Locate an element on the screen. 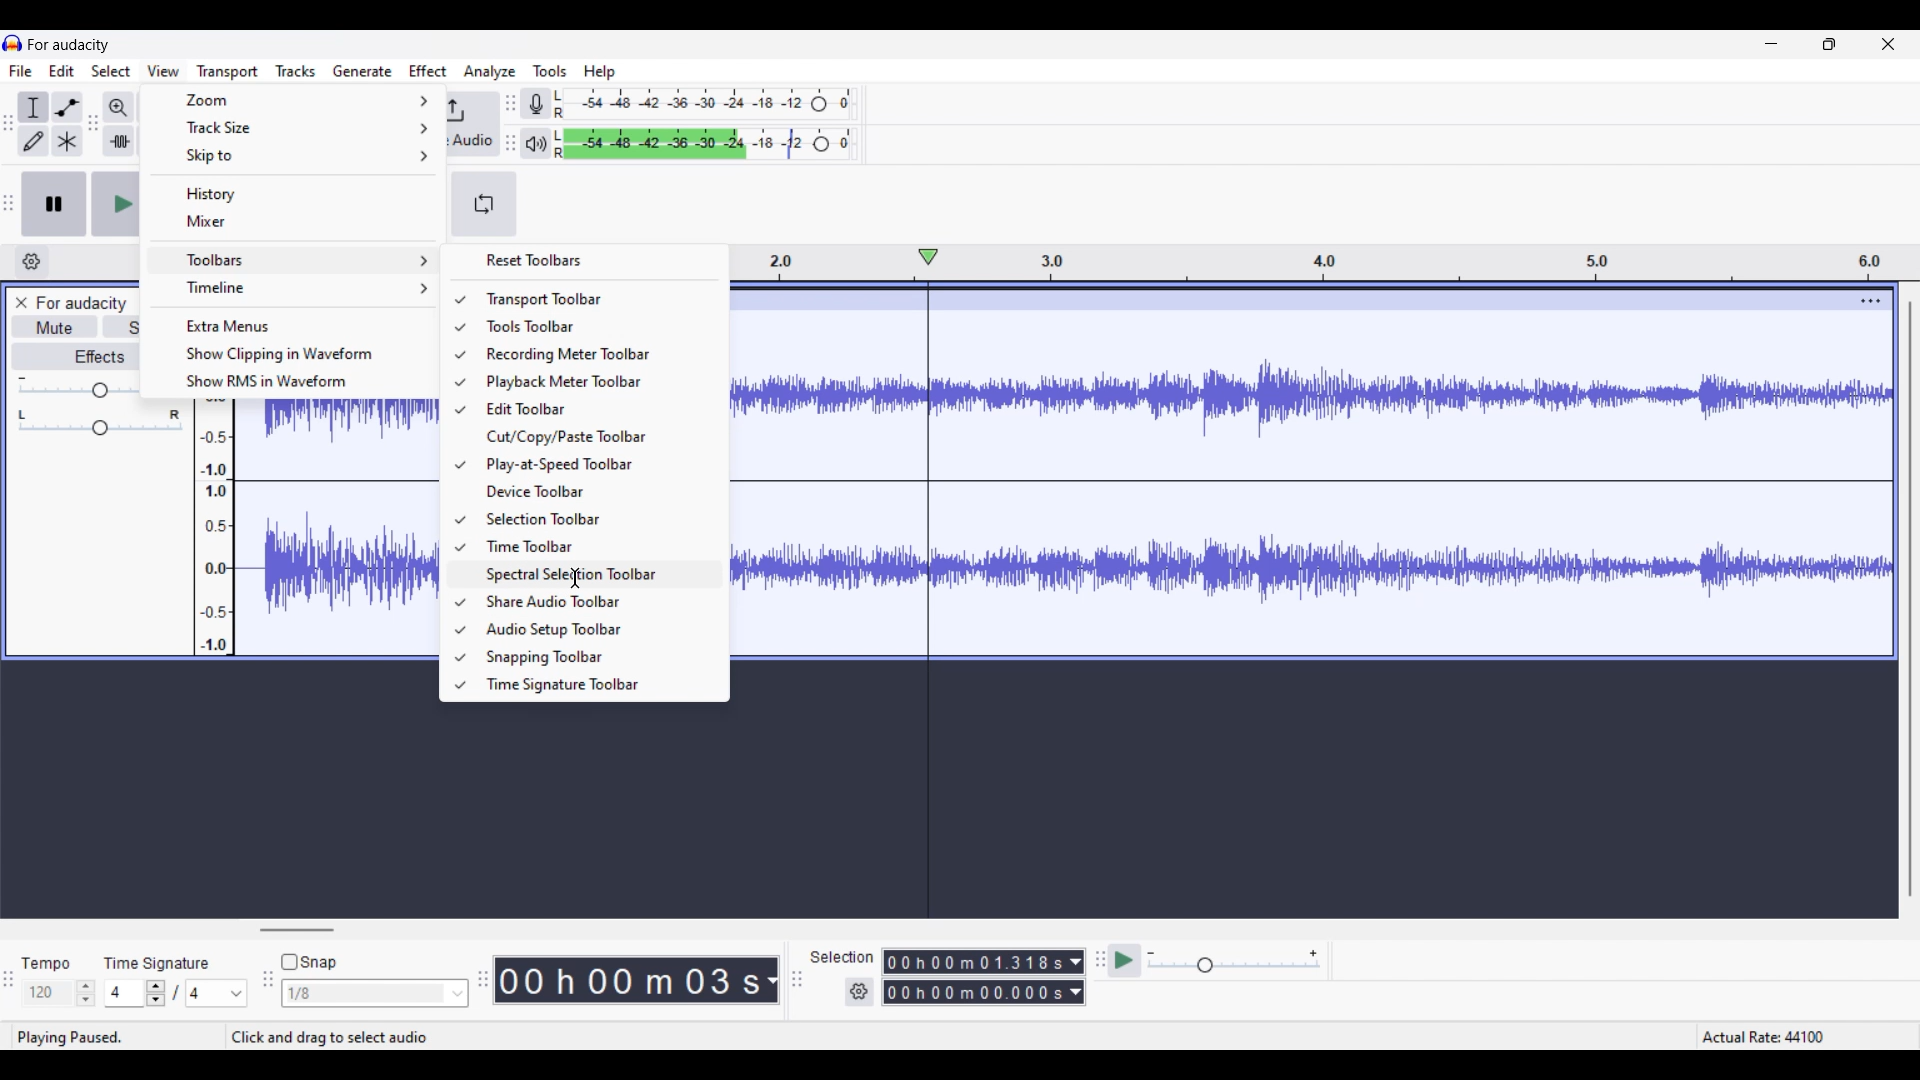  Analyze menu is located at coordinates (488, 72).